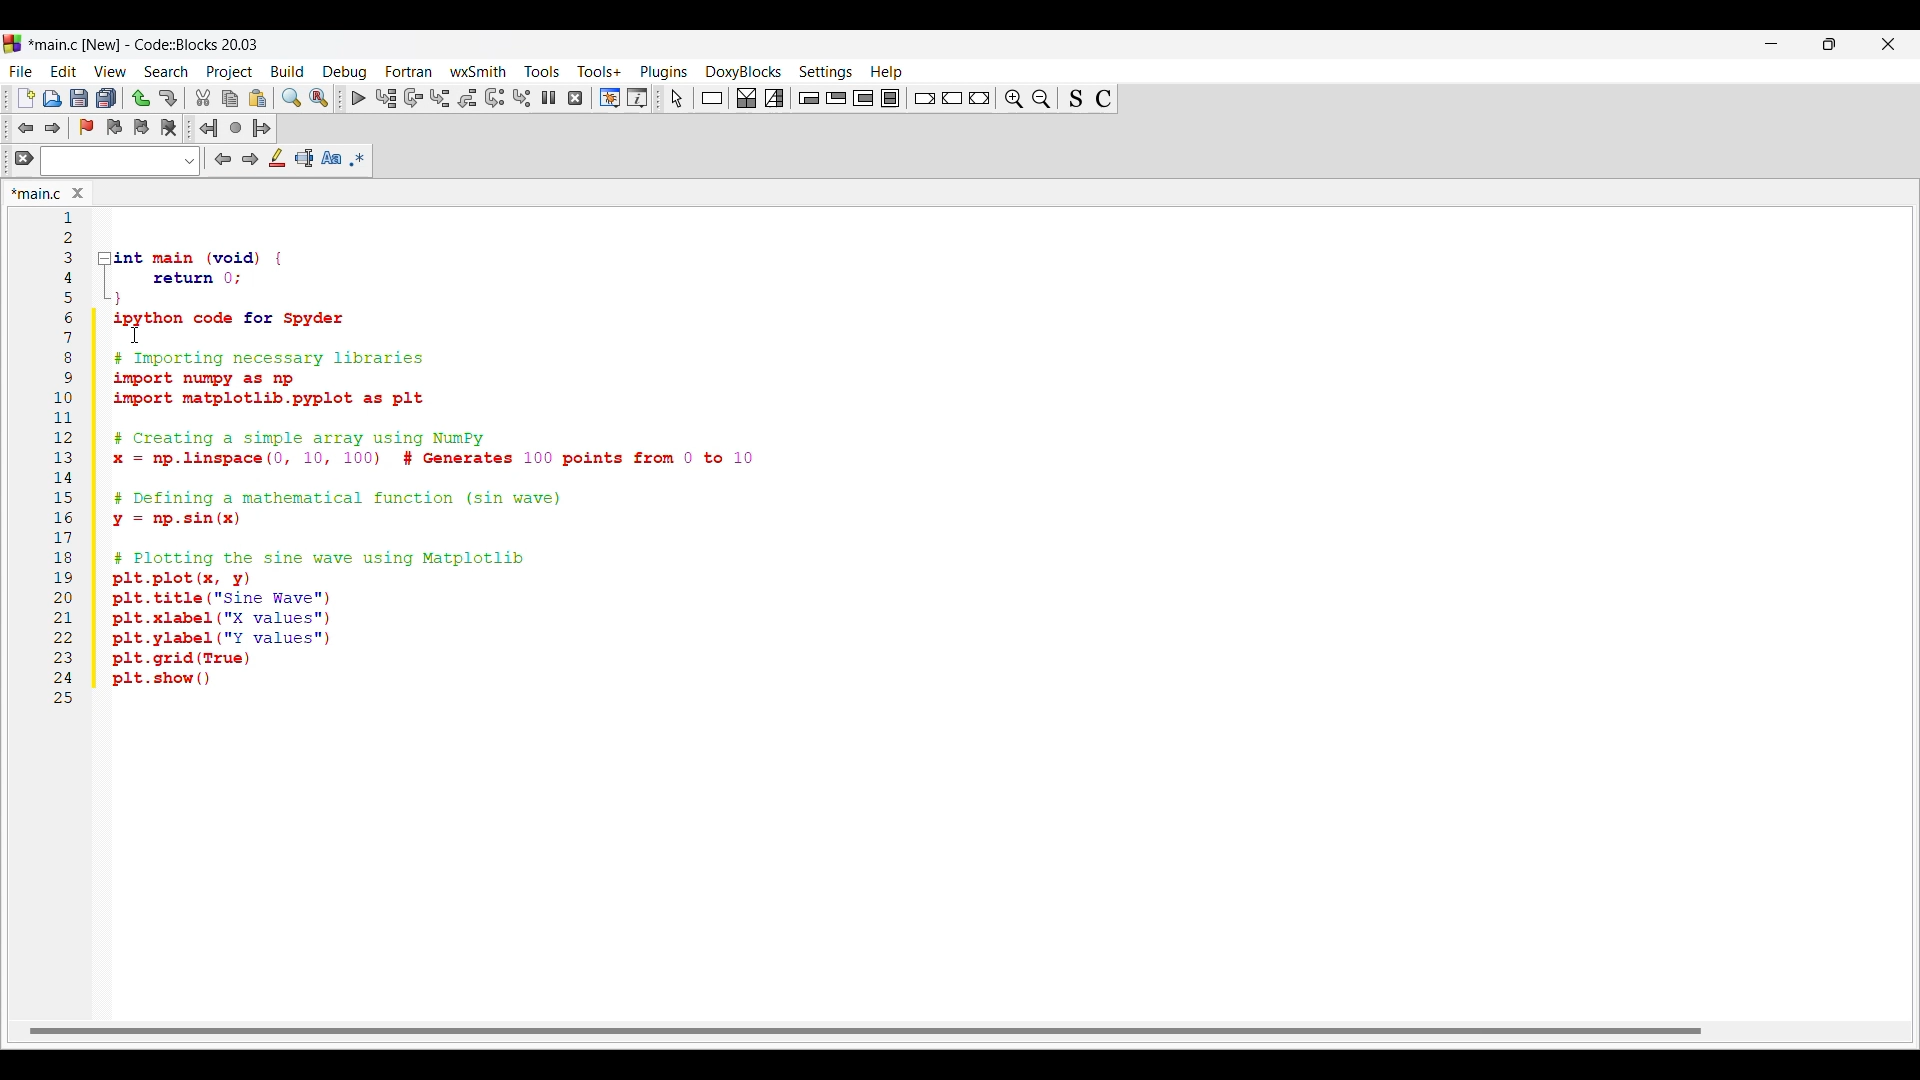 The width and height of the screenshot is (1920, 1080). Describe the element at coordinates (209, 128) in the screenshot. I see `Jump back` at that location.